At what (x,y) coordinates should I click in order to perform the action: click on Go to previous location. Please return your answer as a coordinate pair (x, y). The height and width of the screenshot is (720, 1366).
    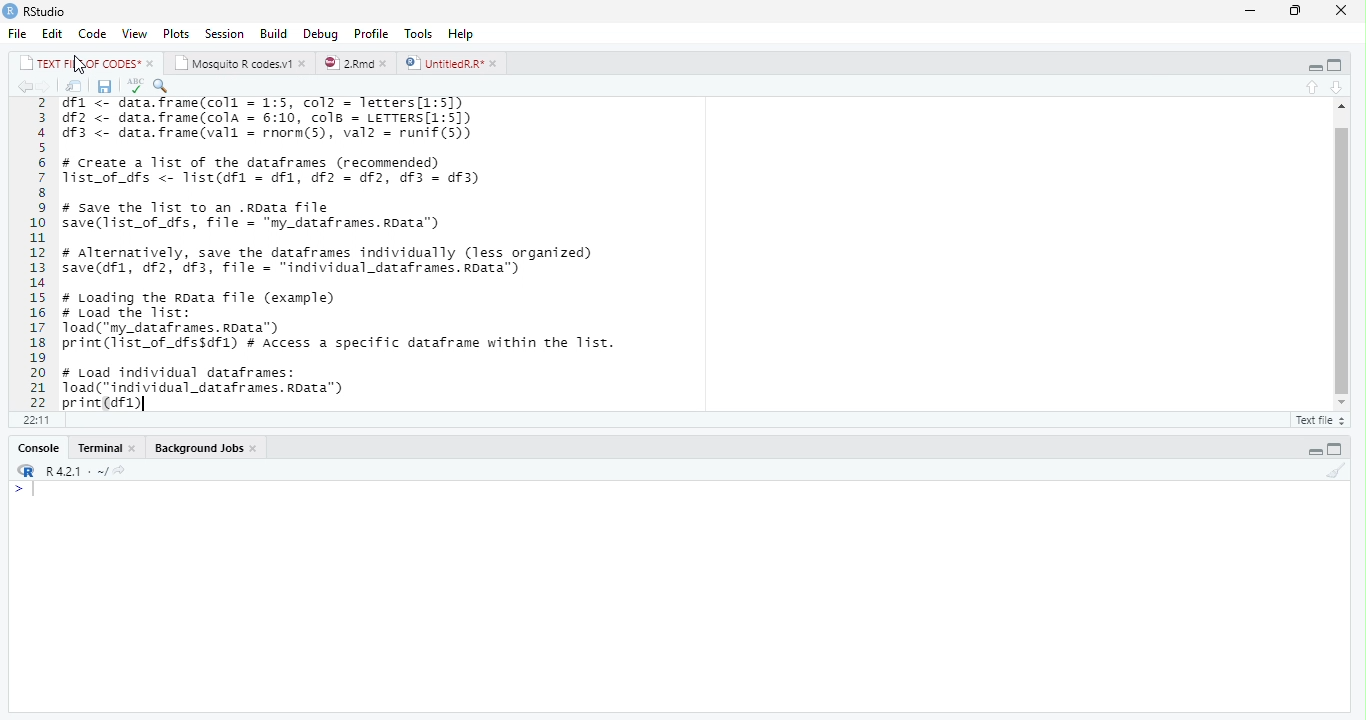
    Looking at the image, I should click on (22, 86).